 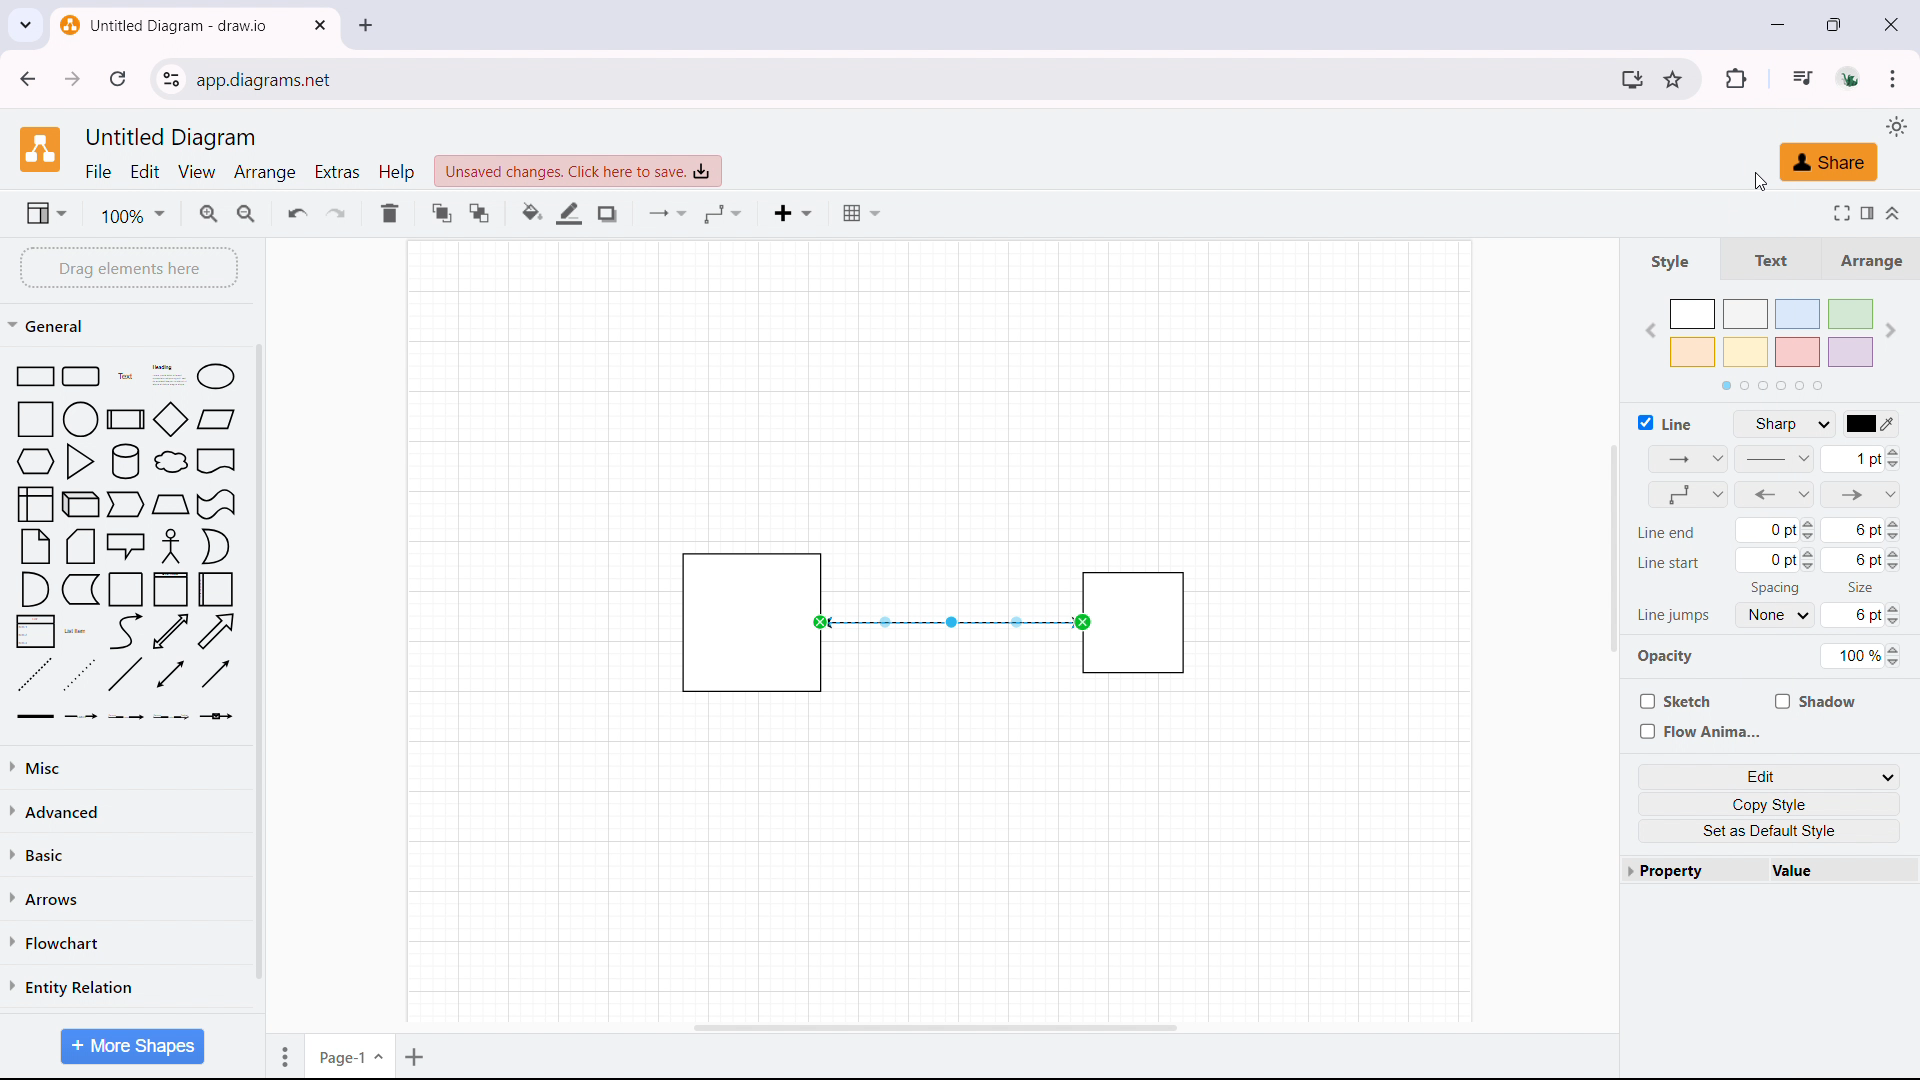 What do you see at coordinates (281, 1055) in the screenshot?
I see `move` at bounding box center [281, 1055].